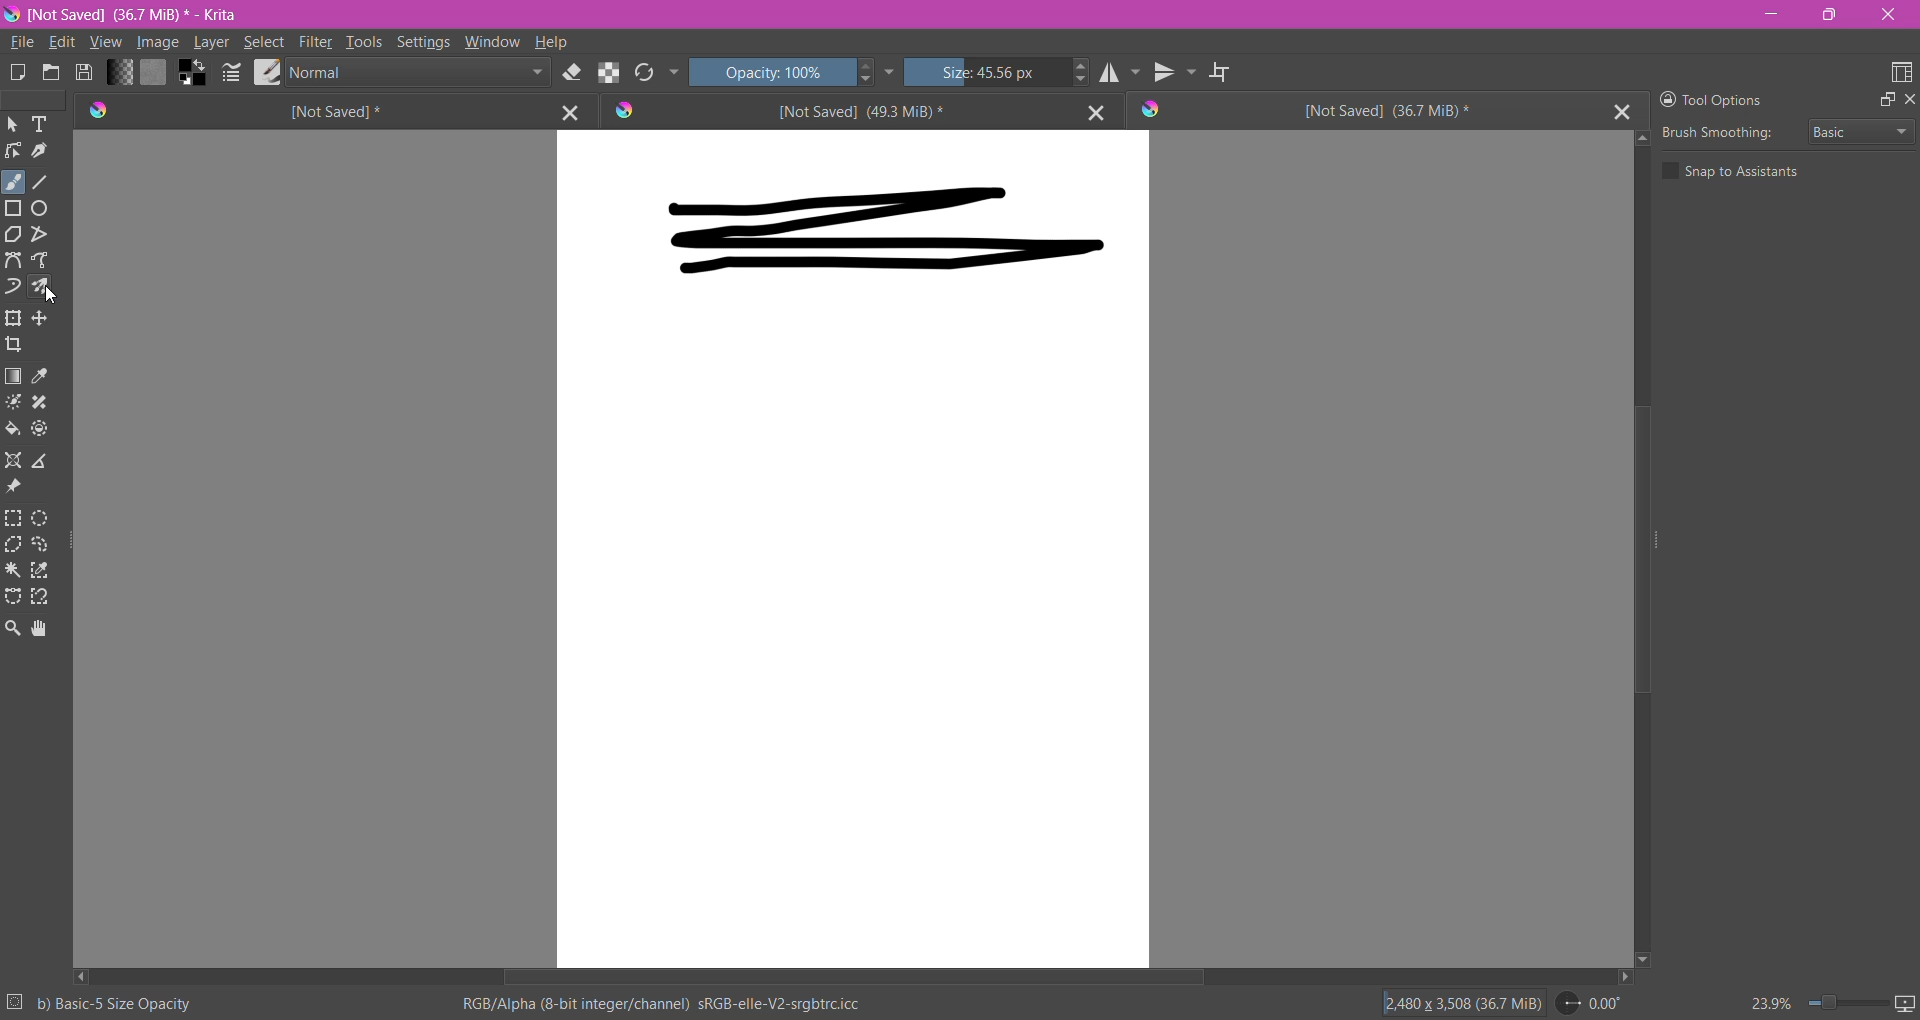  What do you see at coordinates (20, 43) in the screenshot?
I see `File` at bounding box center [20, 43].